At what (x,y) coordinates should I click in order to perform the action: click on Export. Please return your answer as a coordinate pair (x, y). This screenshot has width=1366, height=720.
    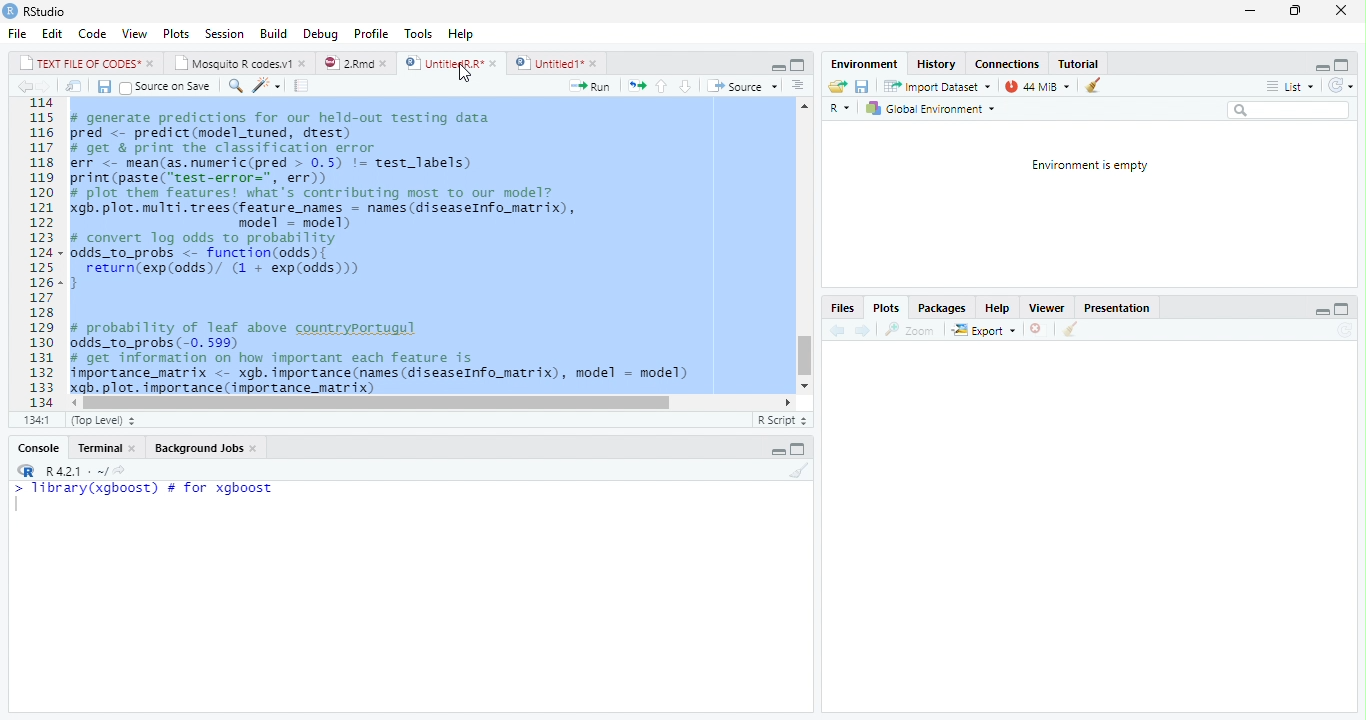
    Looking at the image, I should click on (984, 330).